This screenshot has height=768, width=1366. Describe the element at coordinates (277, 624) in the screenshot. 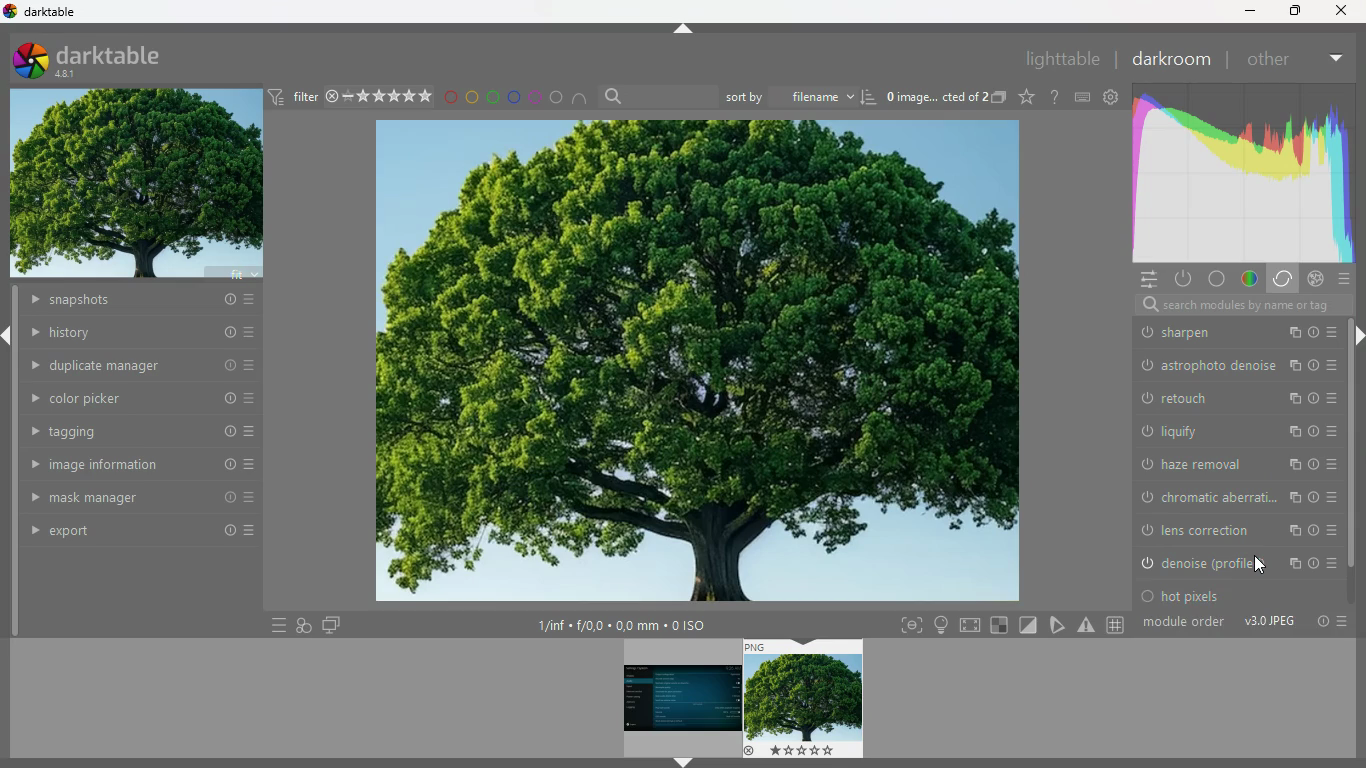

I see `more` at that location.